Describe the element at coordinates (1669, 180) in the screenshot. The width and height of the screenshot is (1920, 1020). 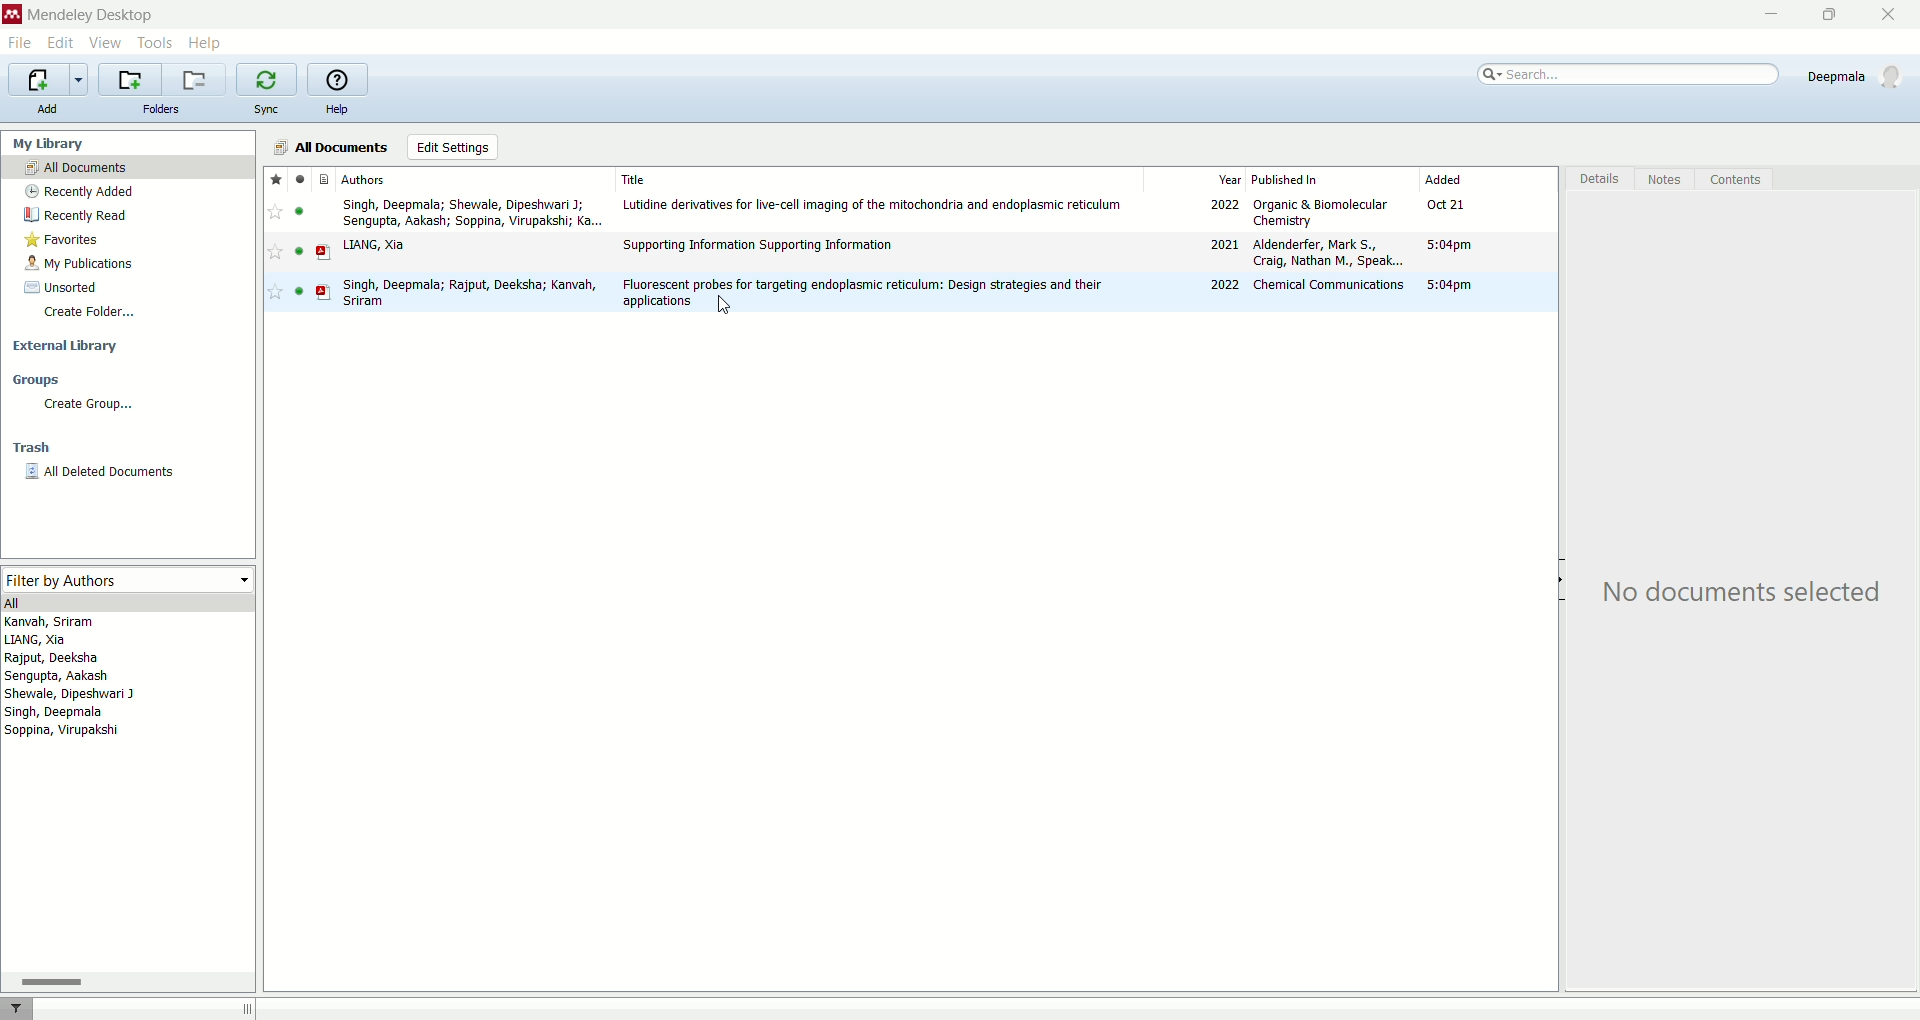
I see `notes` at that location.